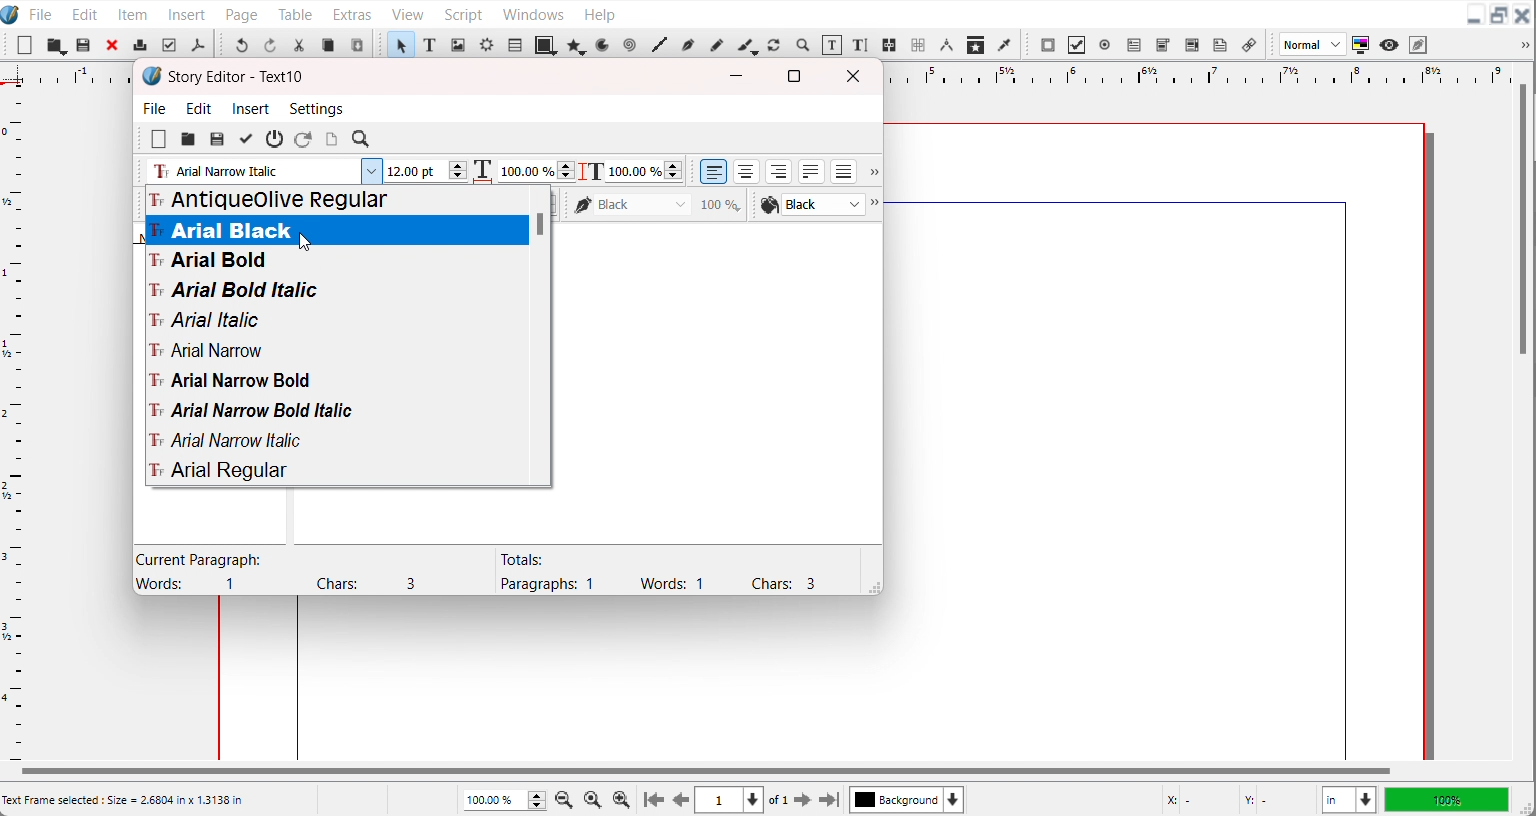  Describe the element at coordinates (1162, 45) in the screenshot. I see `PDF Combo button` at that location.